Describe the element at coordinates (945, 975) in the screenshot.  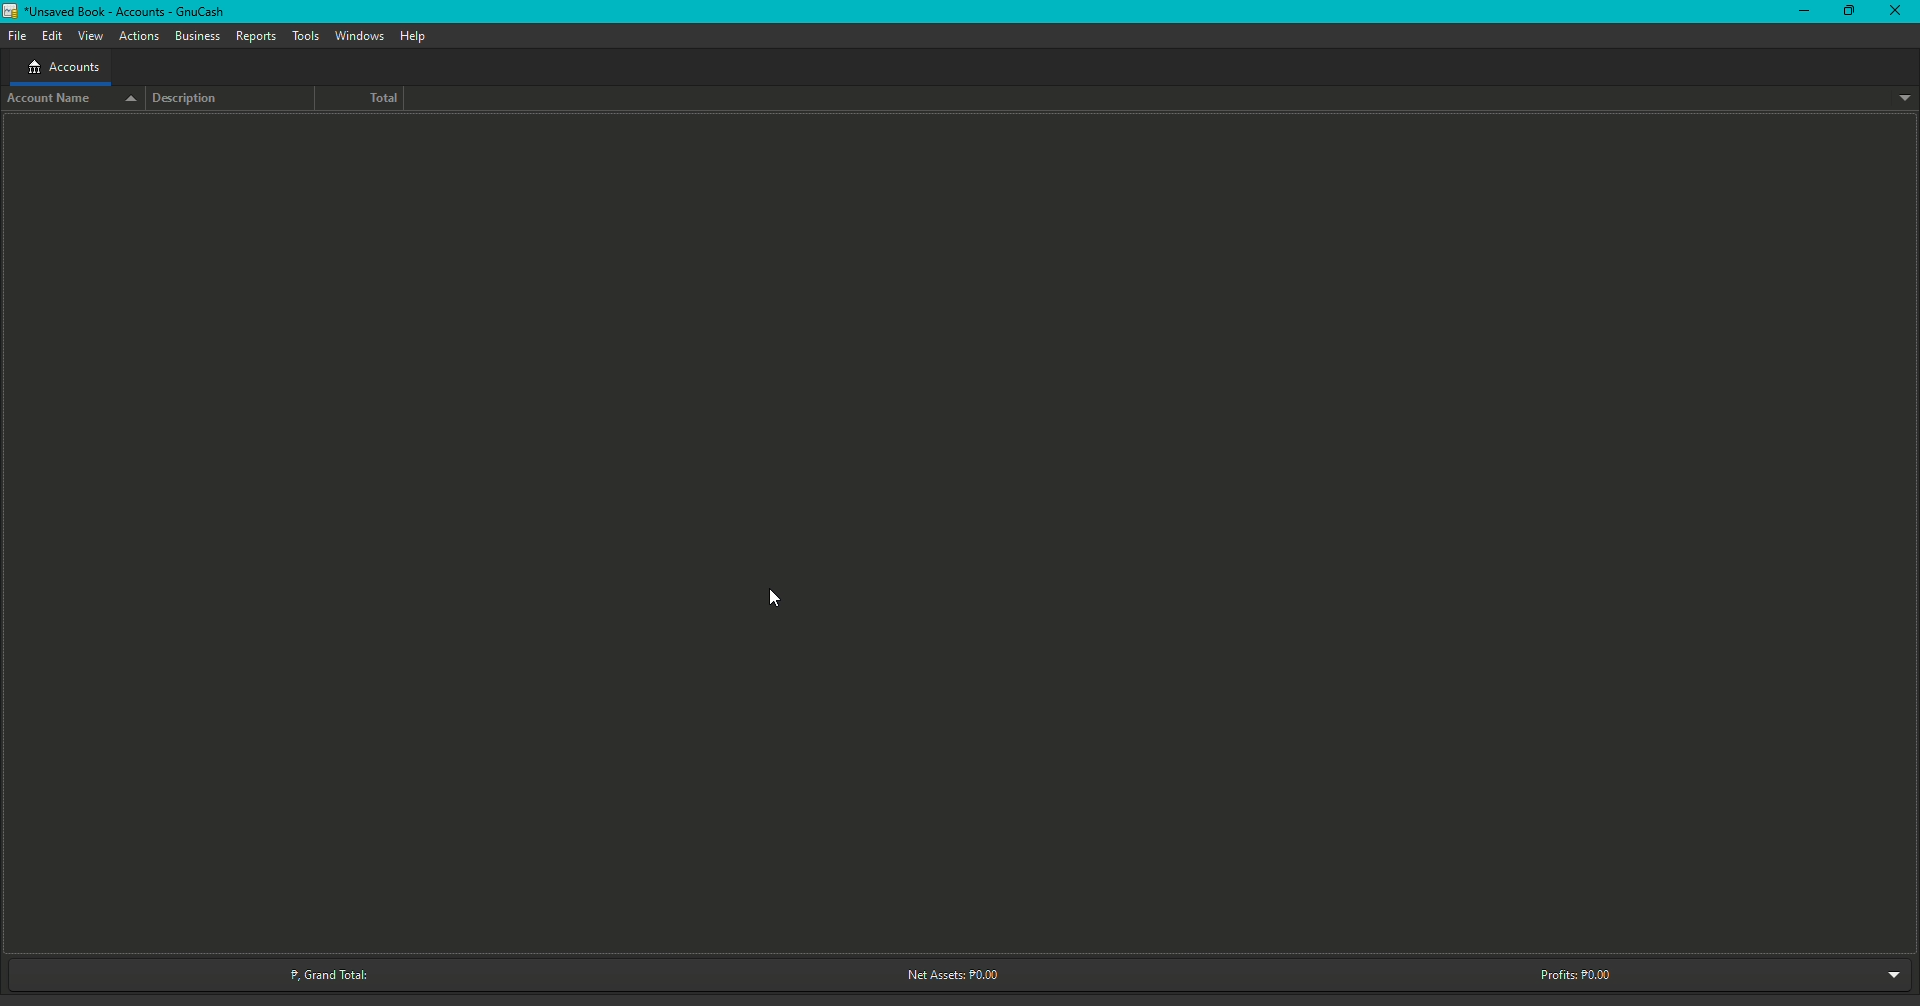
I see `Net Assets` at that location.